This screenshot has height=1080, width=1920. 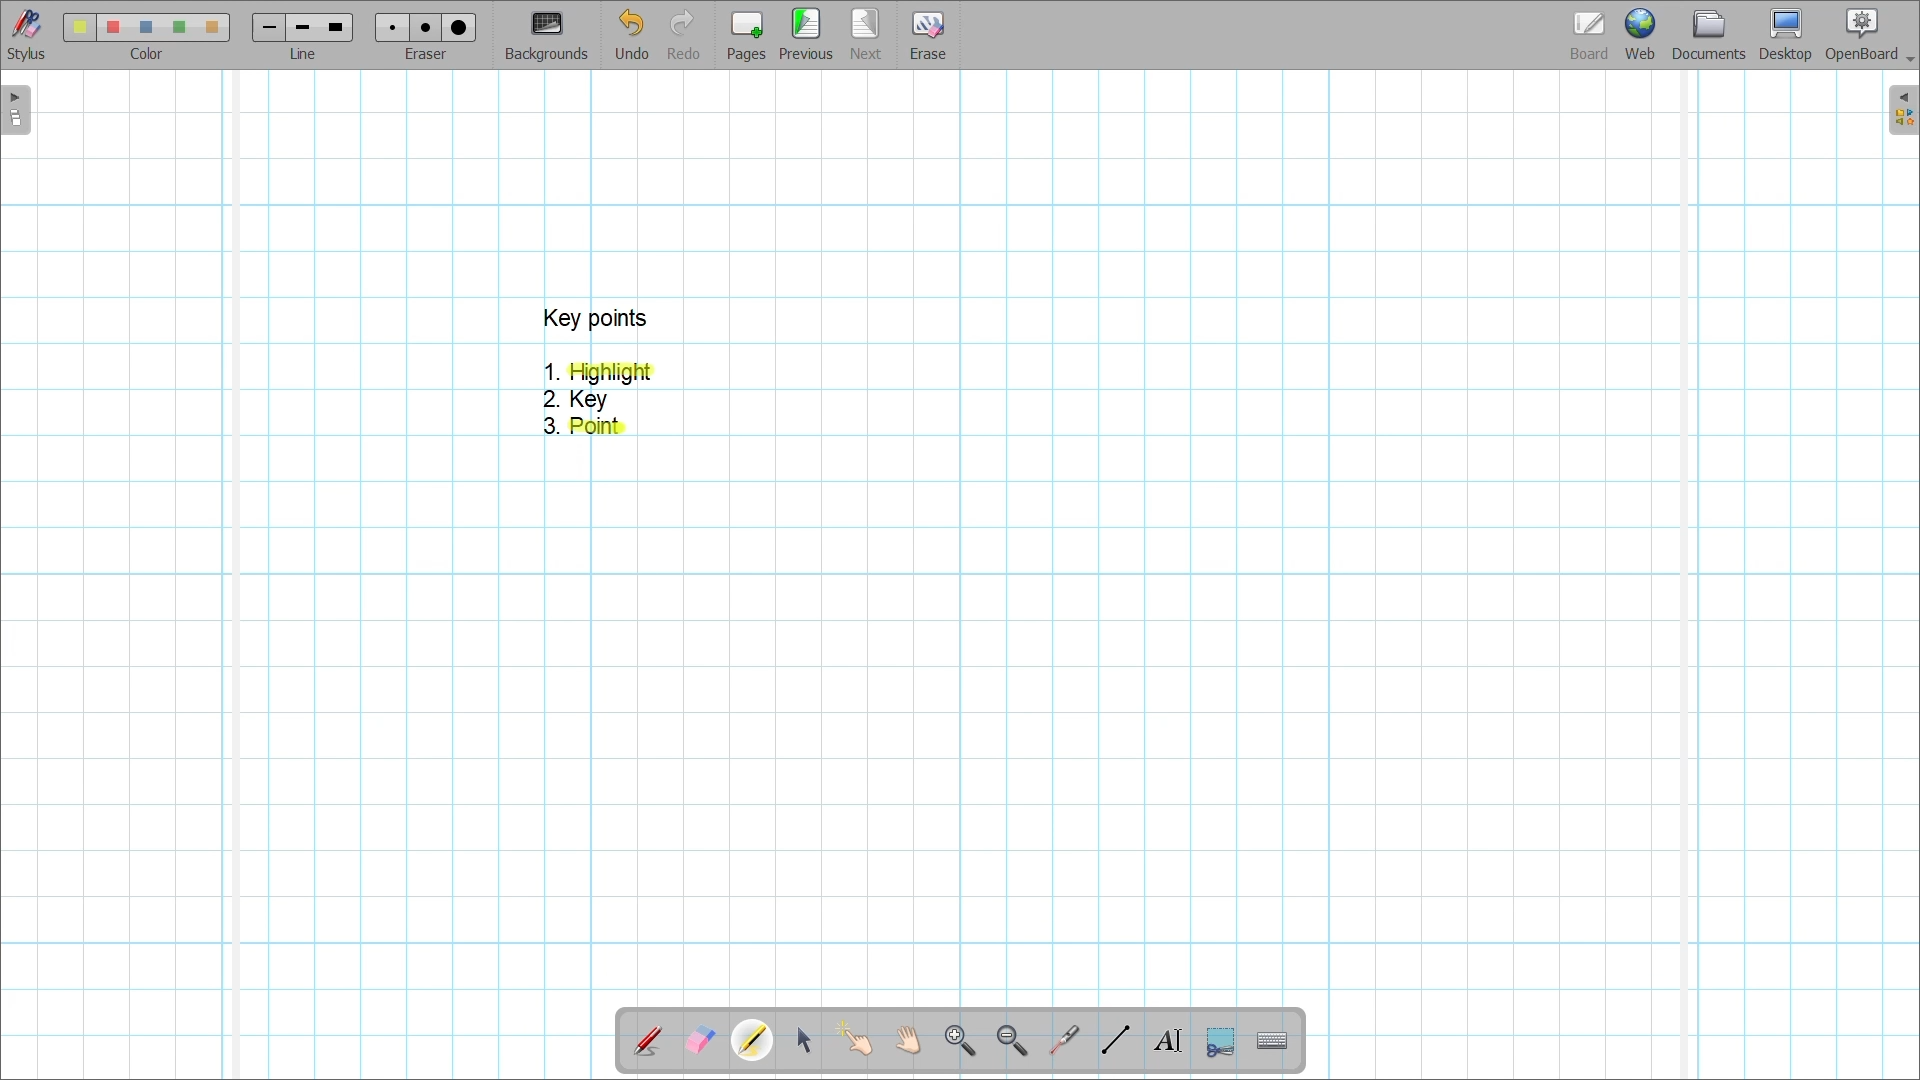 What do you see at coordinates (1115, 1040) in the screenshot?
I see `Draw lines` at bounding box center [1115, 1040].